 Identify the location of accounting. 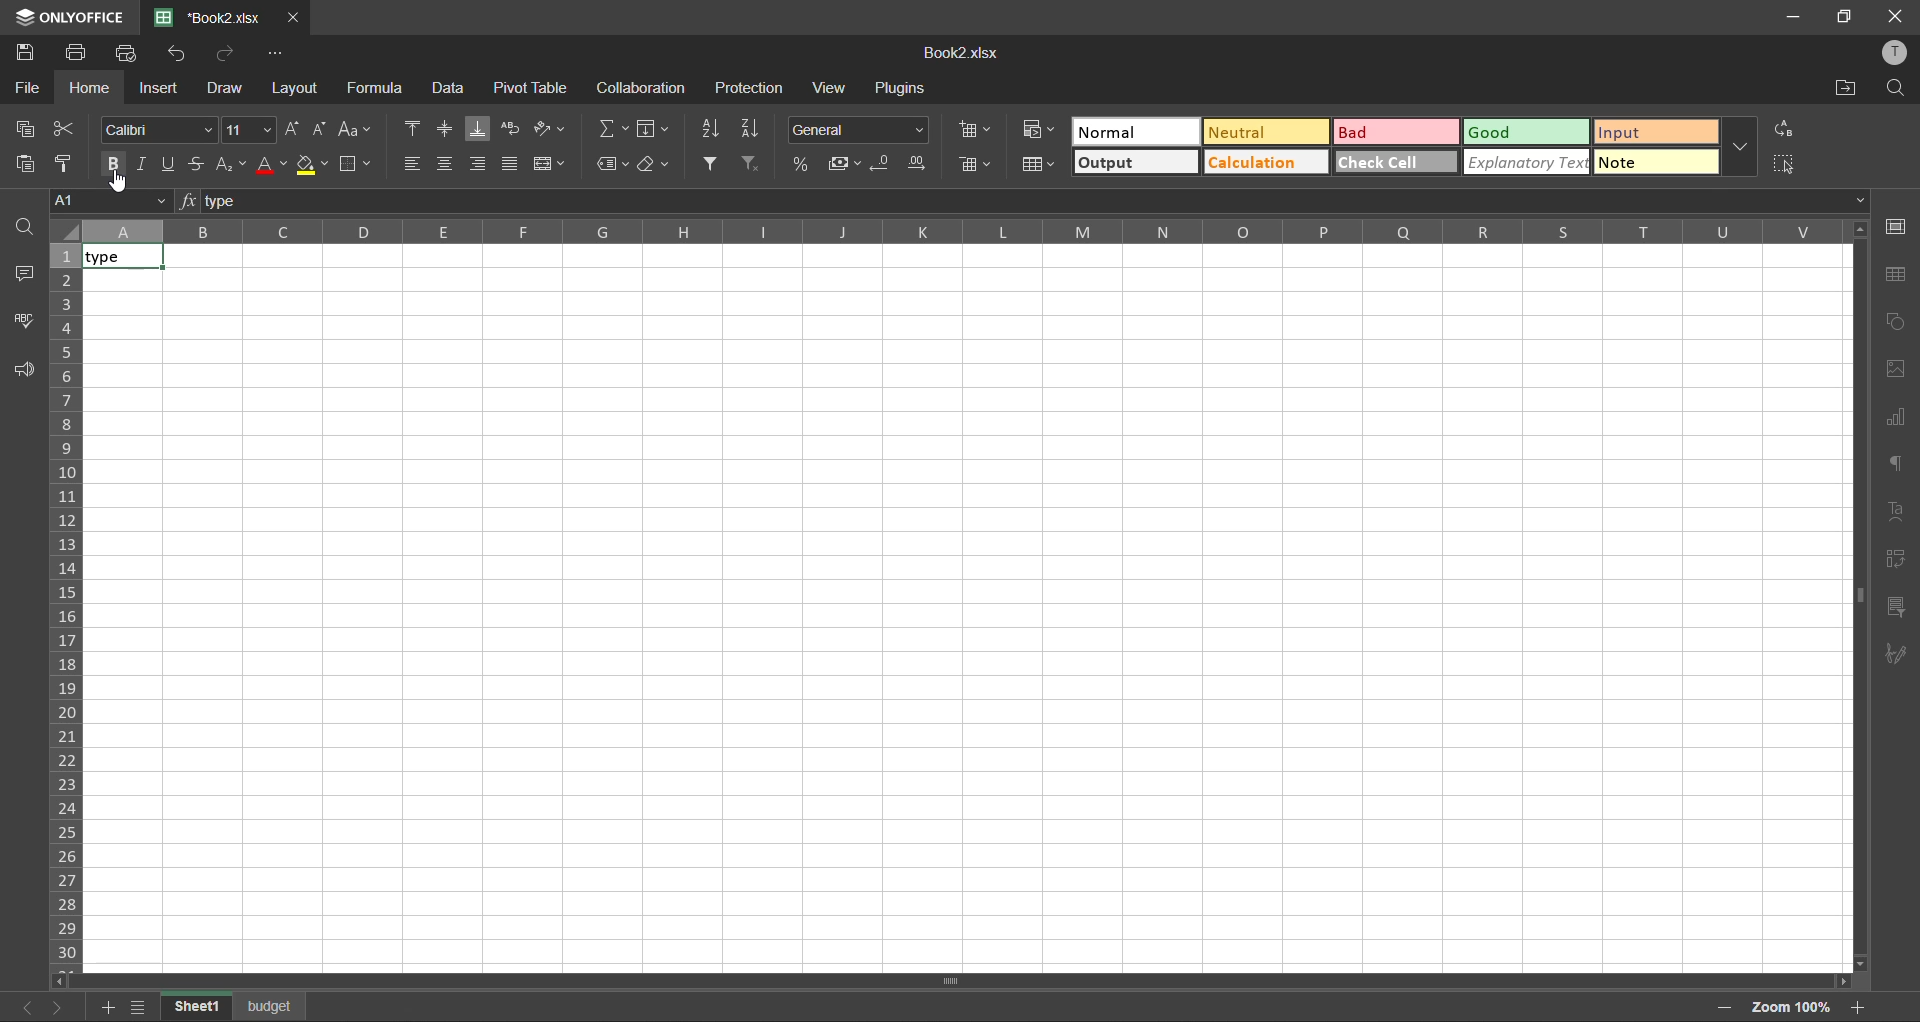
(845, 165).